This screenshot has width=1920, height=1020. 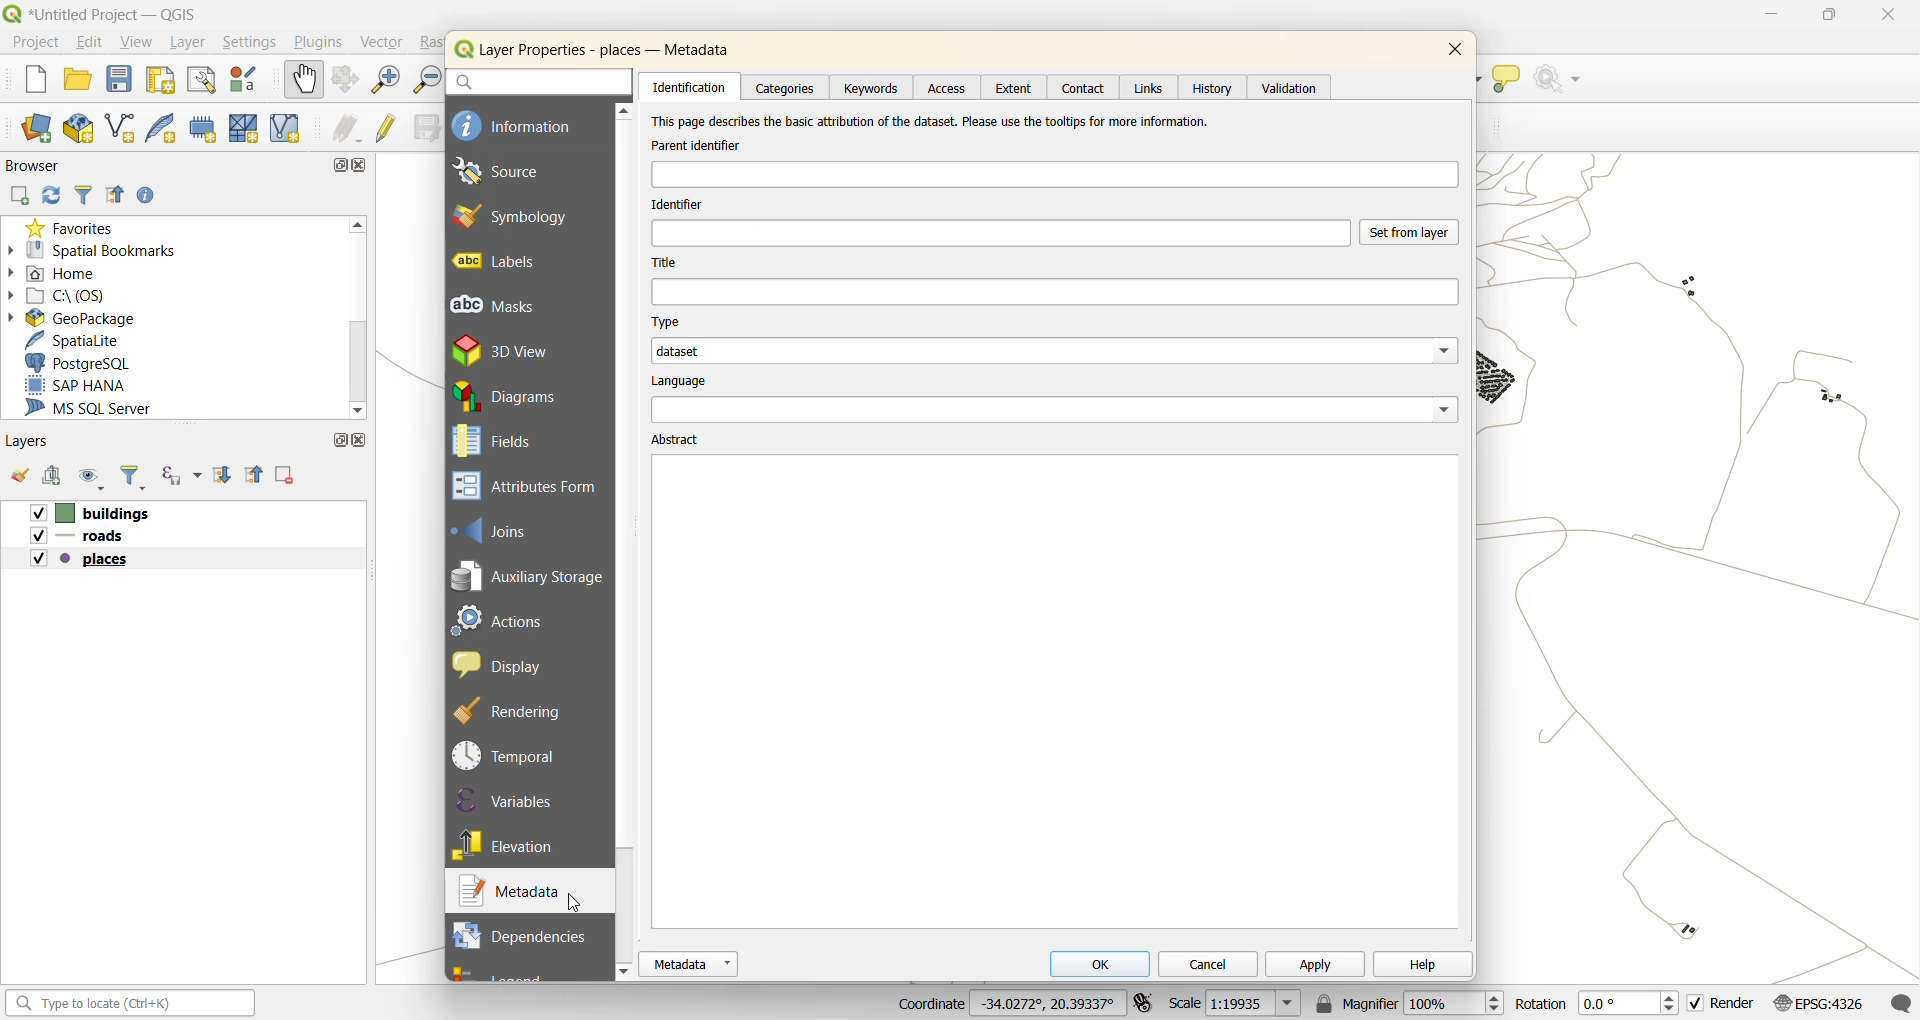 I want to click on postgresql, so click(x=96, y=360).